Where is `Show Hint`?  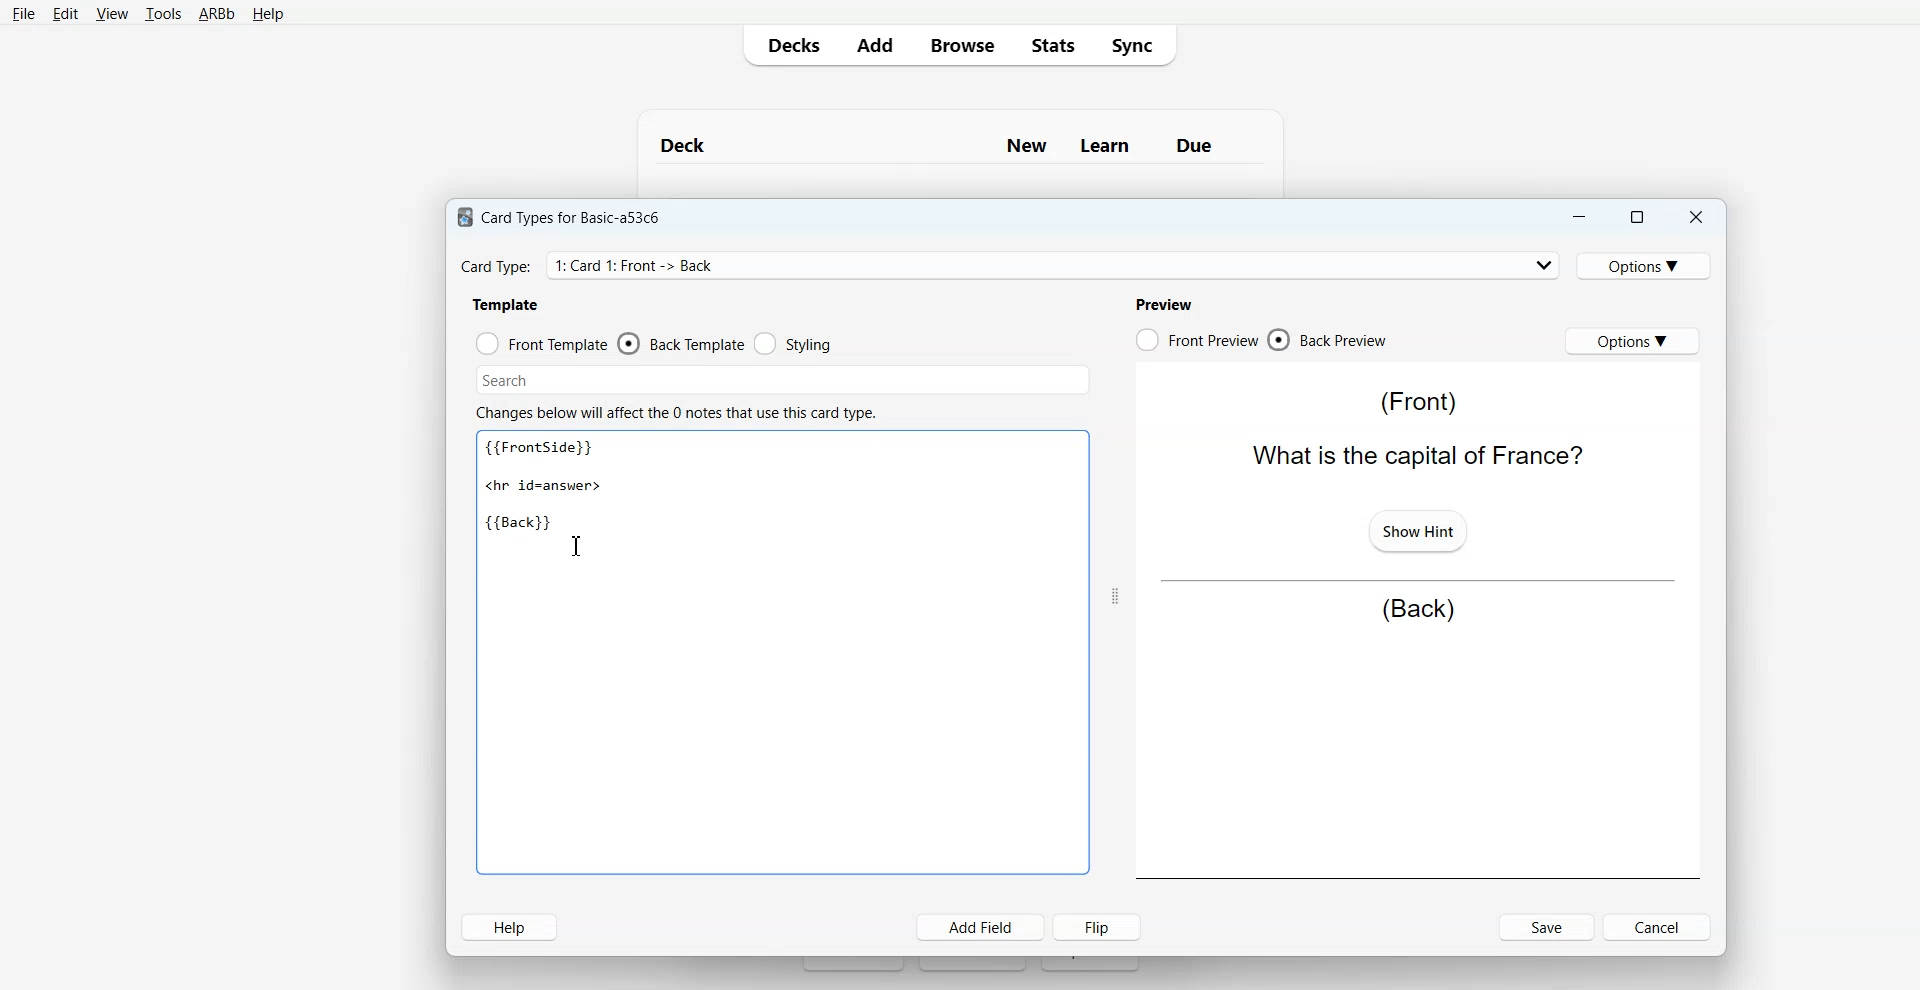
Show Hint is located at coordinates (1416, 529).